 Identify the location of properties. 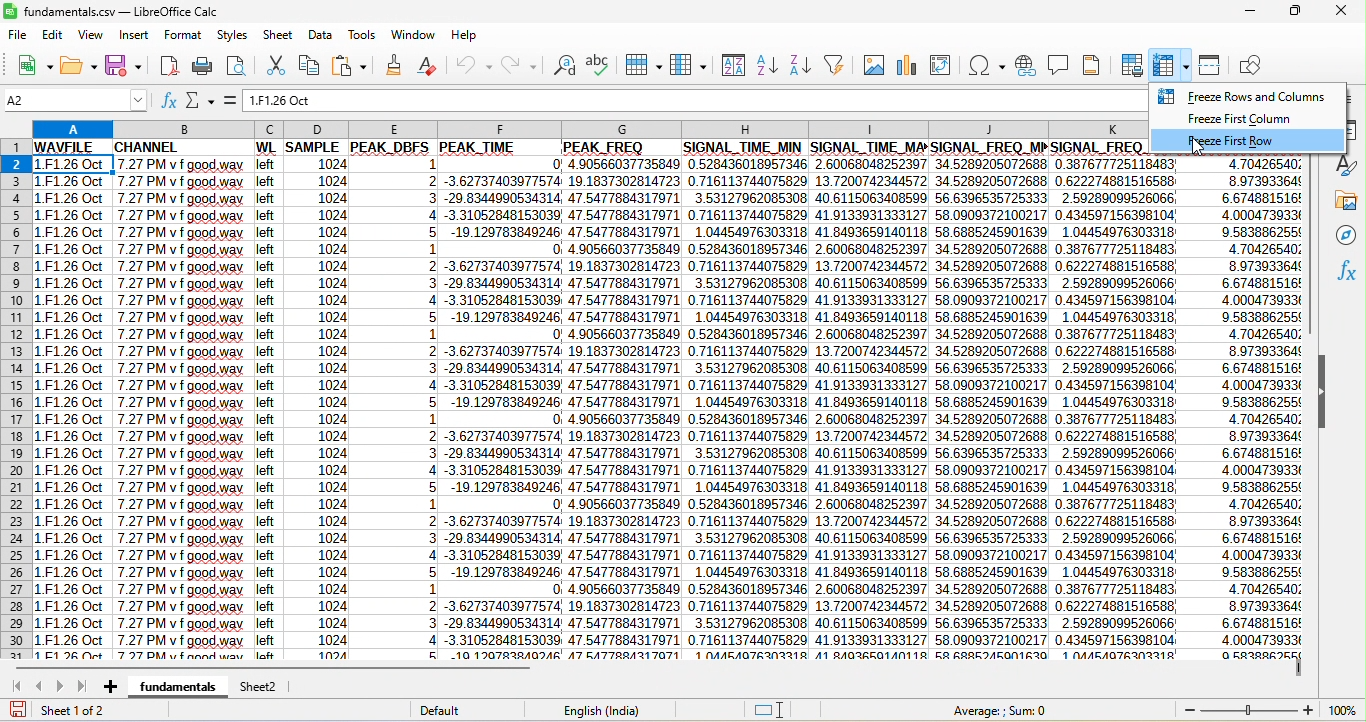
(1351, 130).